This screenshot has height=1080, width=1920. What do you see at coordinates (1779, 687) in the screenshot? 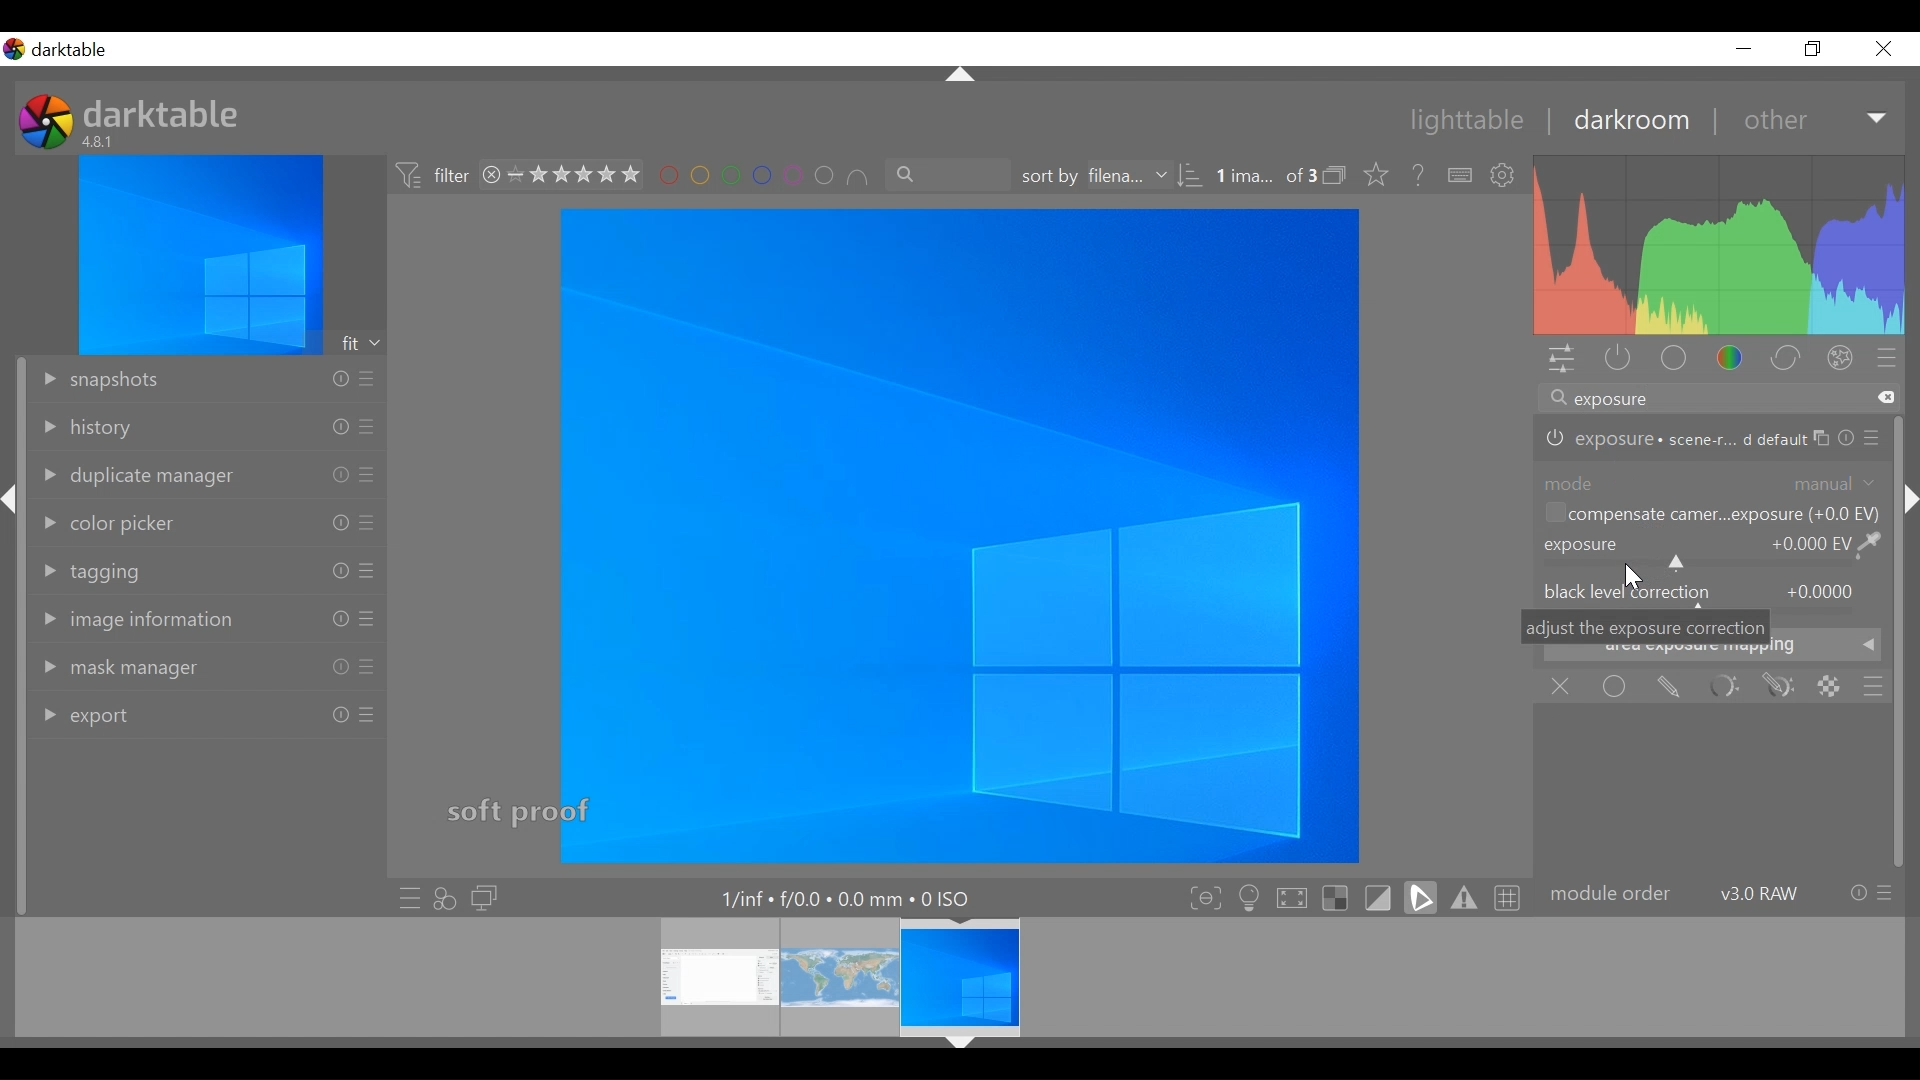
I see `drawn and parametric mask` at bounding box center [1779, 687].